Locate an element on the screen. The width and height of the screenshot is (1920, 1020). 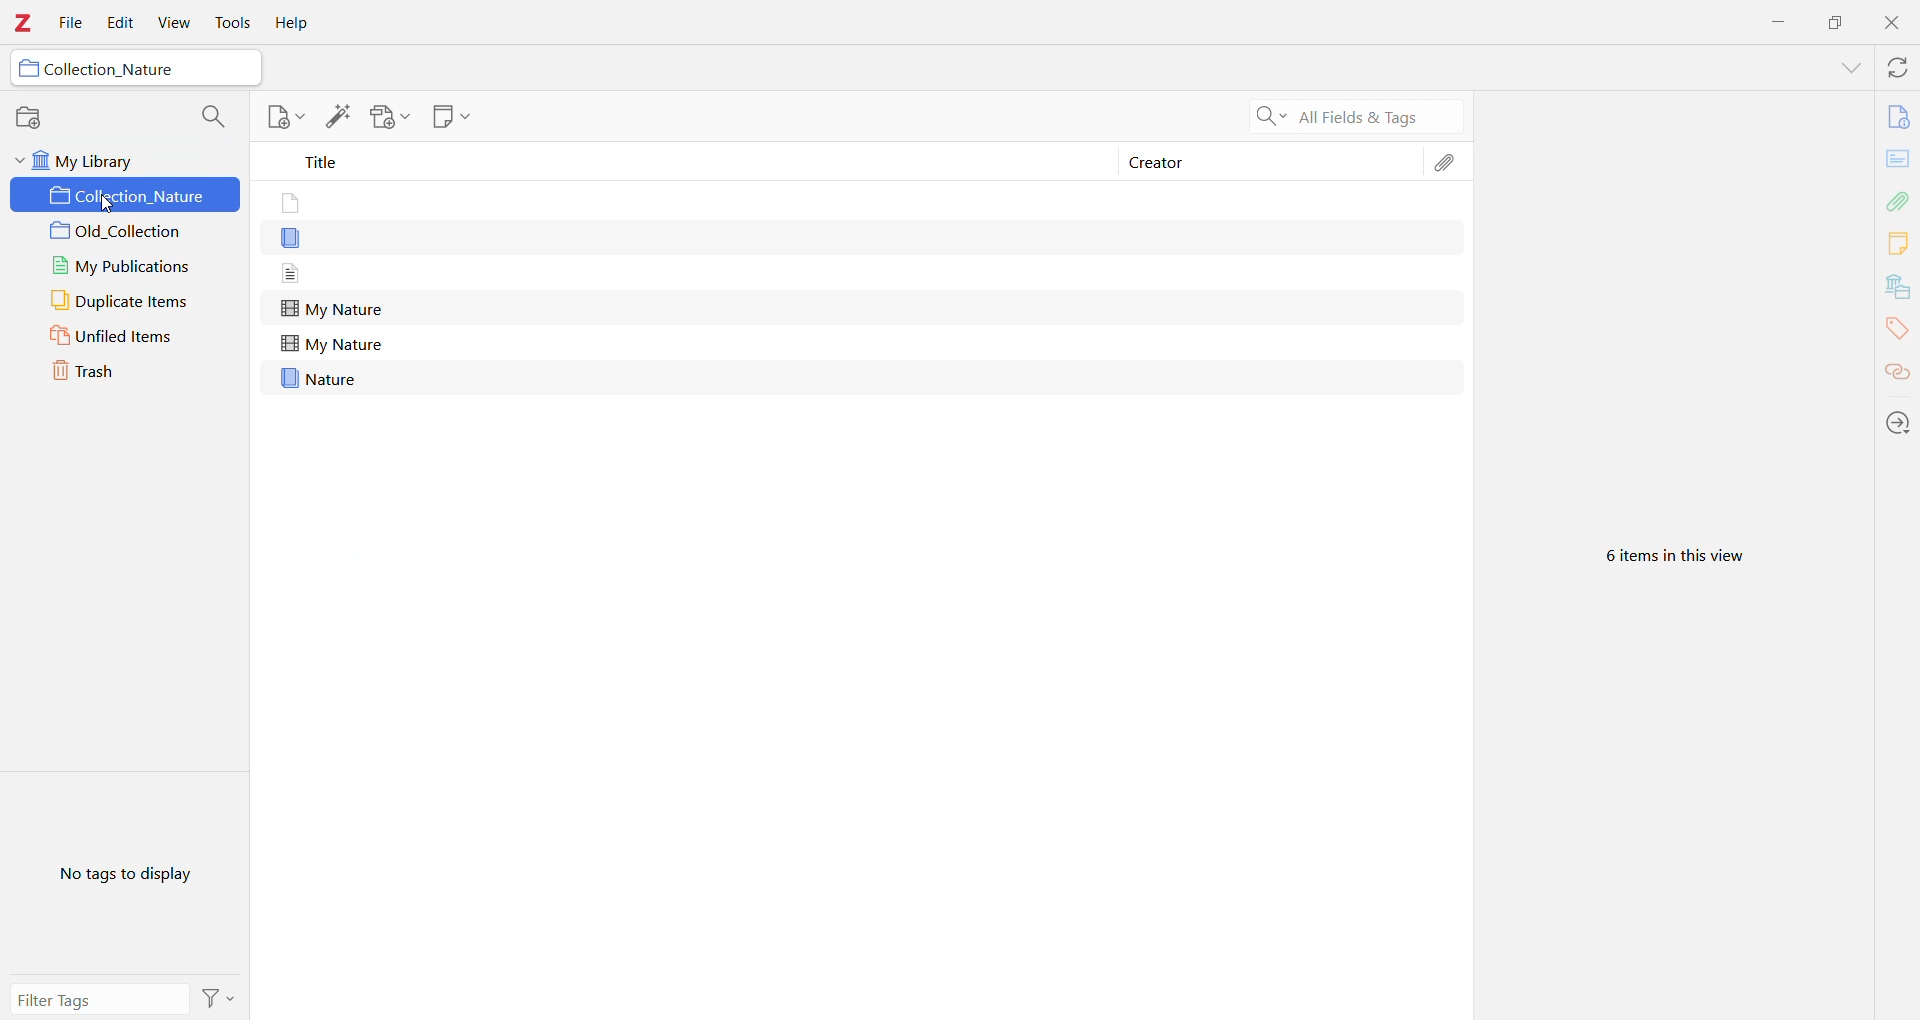
Abstract is located at coordinates (1900, 160).